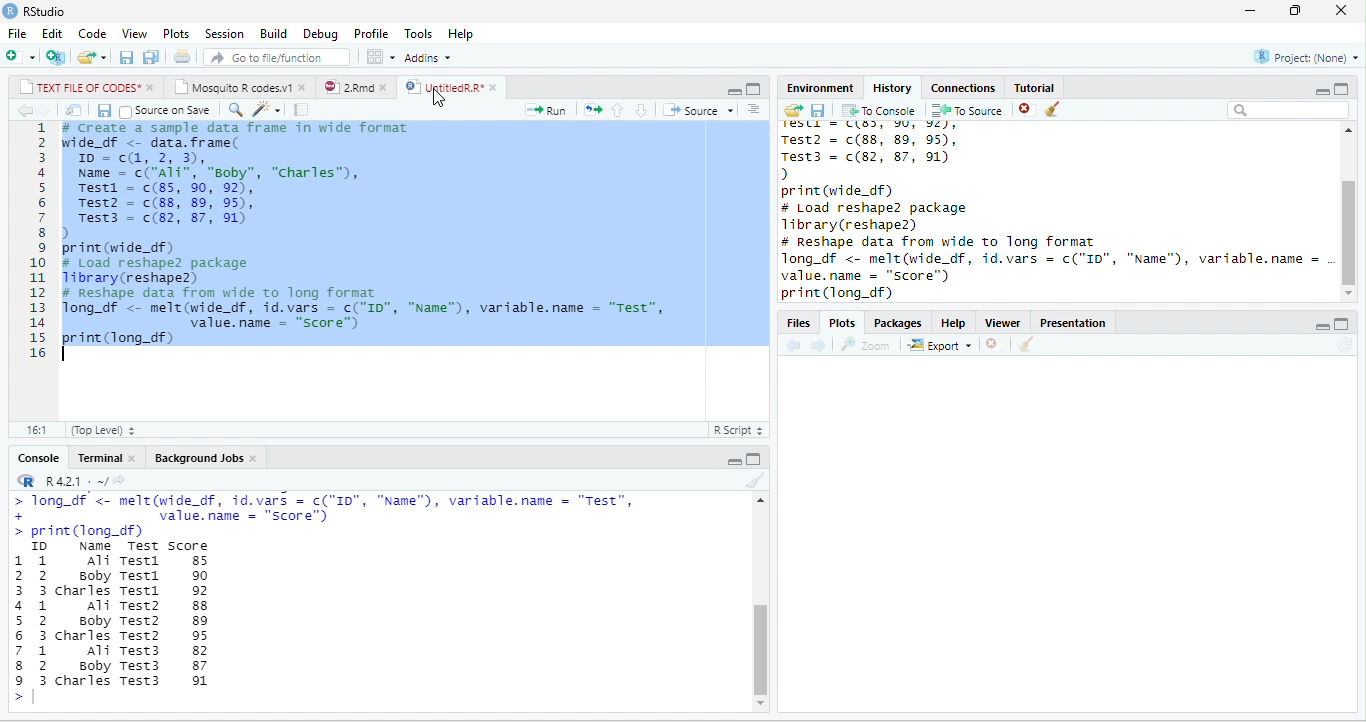  Describe the element at coordinates (20, 58) in the screenshot. I see `new file` at that location.